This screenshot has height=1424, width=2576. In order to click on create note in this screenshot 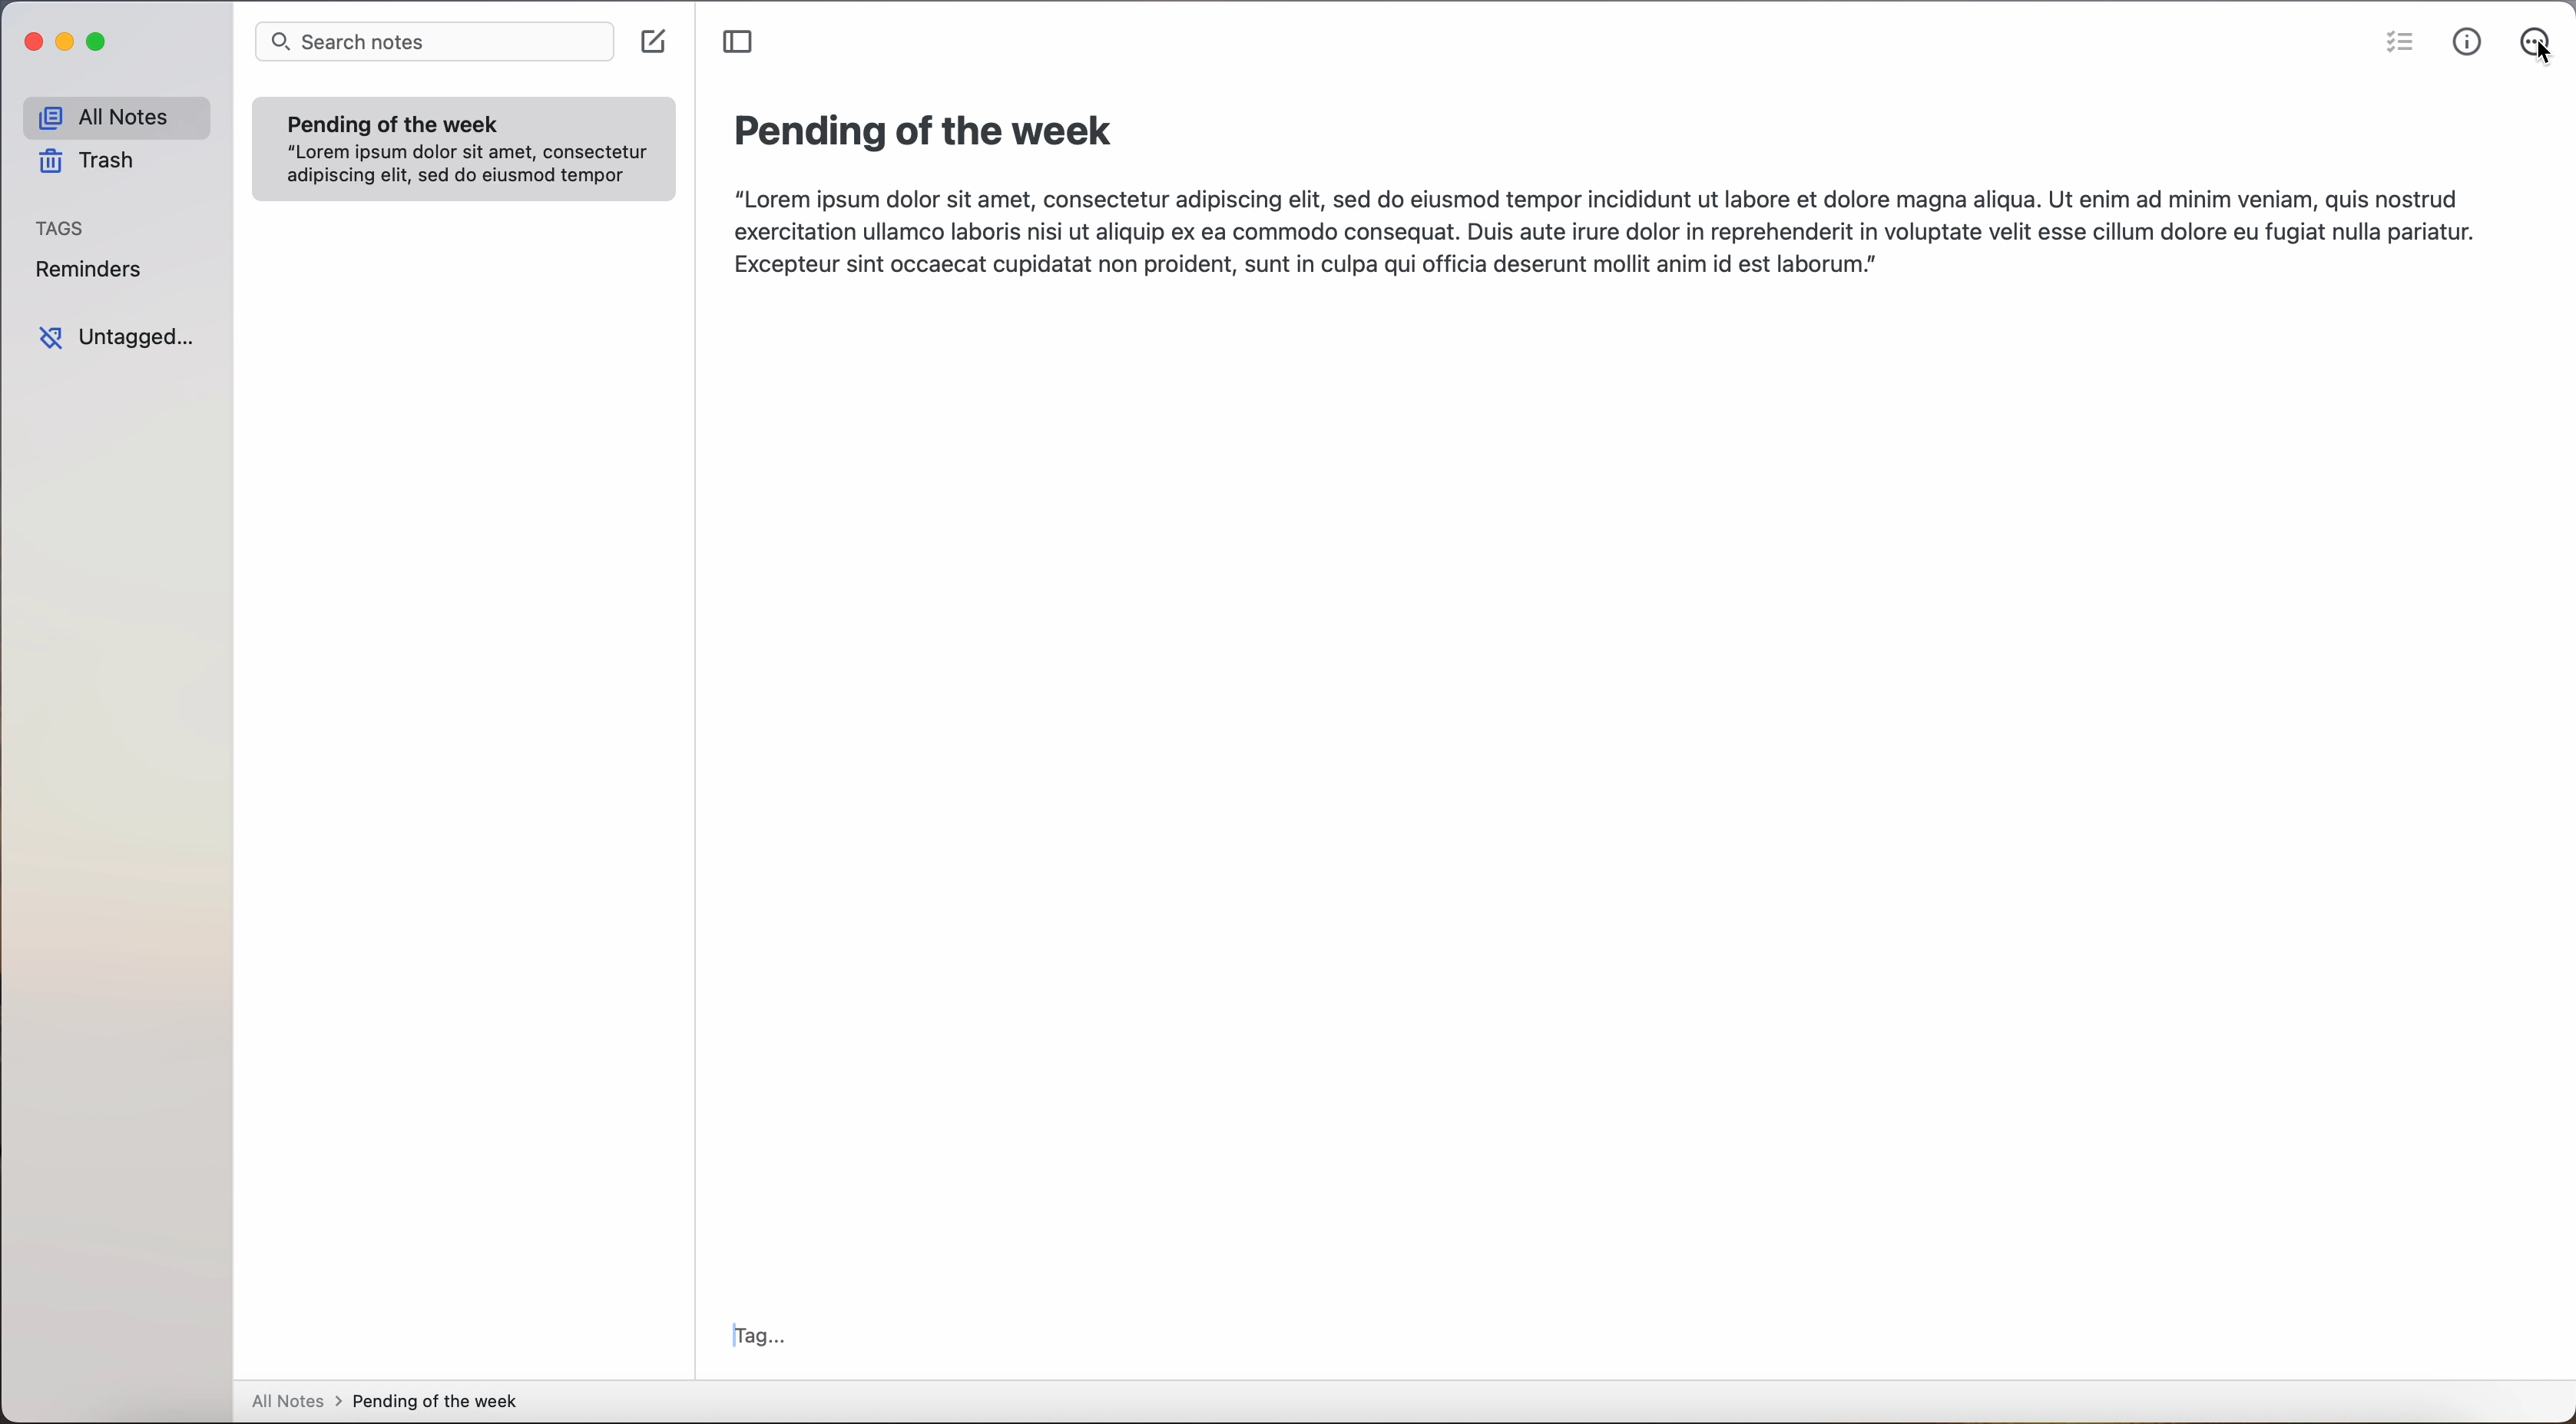, I will do `click(655, 42)`.